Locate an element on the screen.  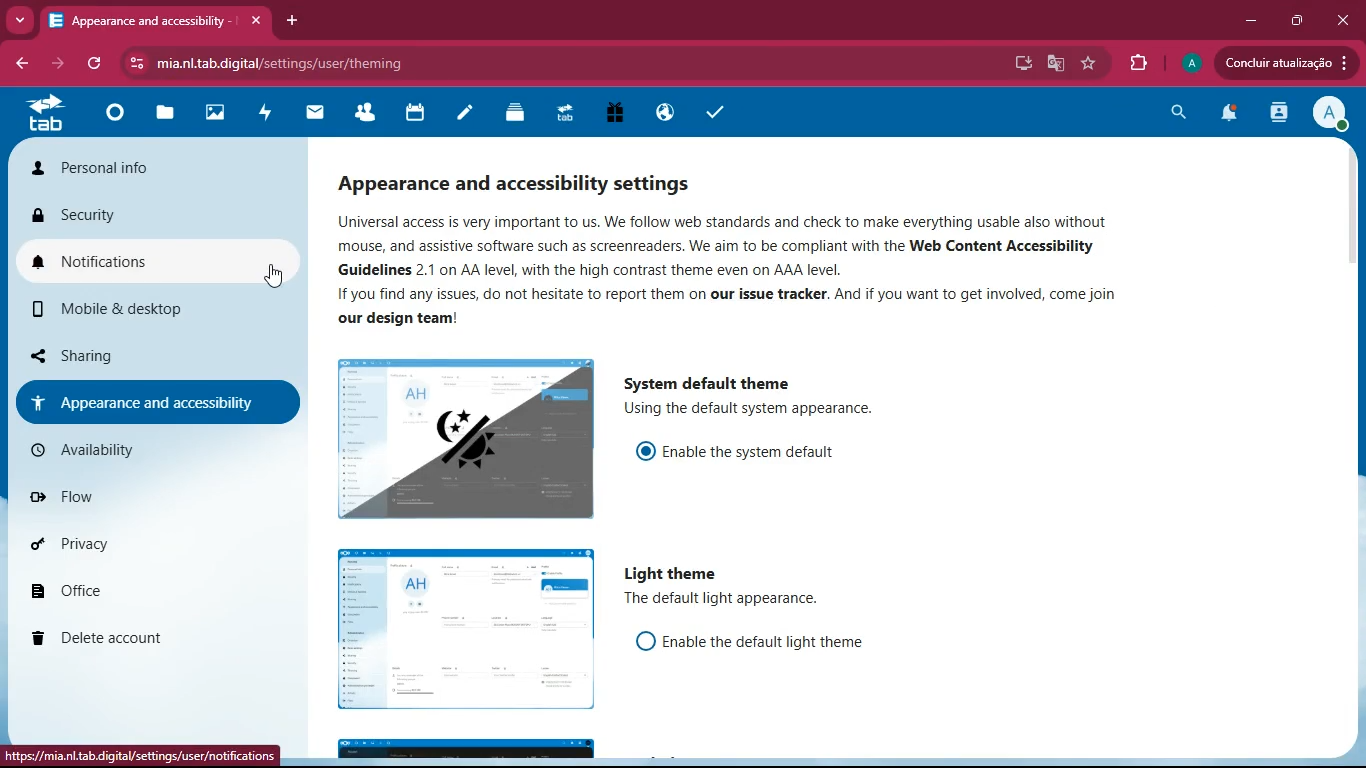
minimize is located at coordinates (1252, 20).